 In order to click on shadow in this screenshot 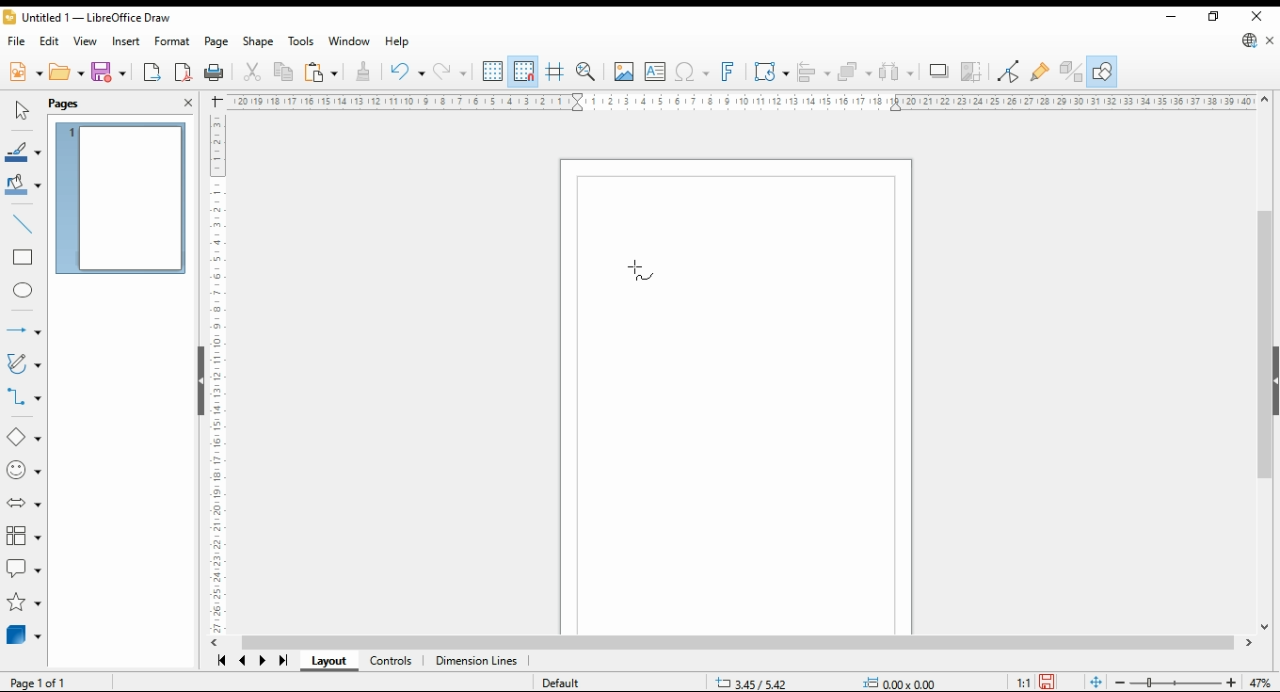, I will do `click(938, 71)`.